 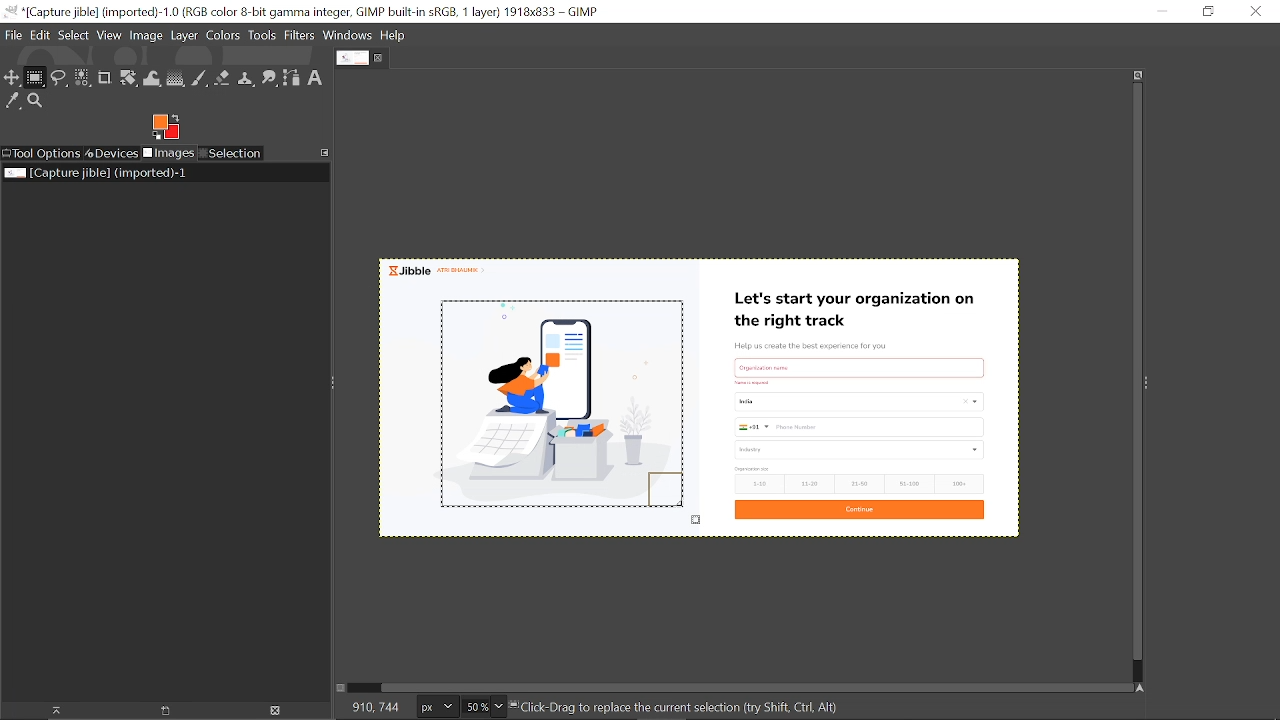 What do you see at coordinates (36, 79) in the screenshot?
I see `Rectangle select tool` at bounding box center [36, 79].